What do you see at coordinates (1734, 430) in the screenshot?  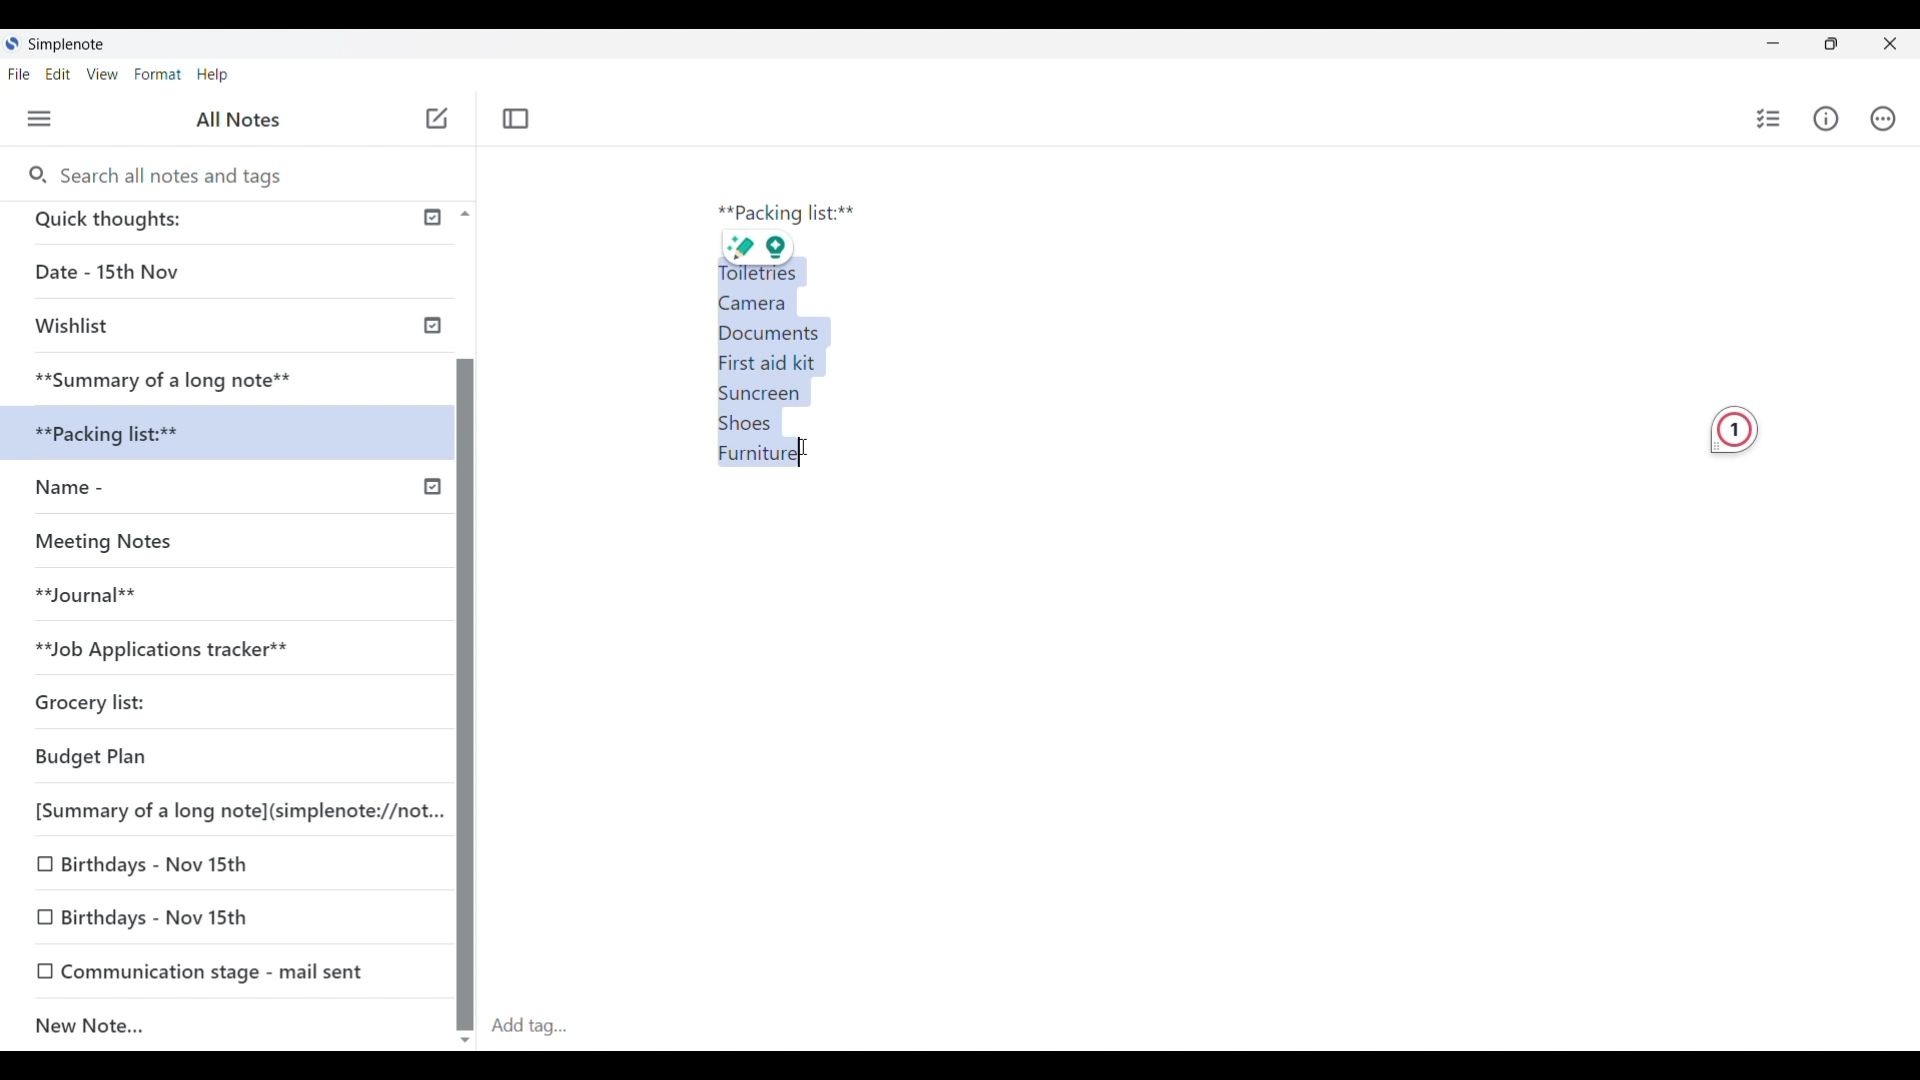 I see `Grammarly extension` at bounding box center [1734, 430].